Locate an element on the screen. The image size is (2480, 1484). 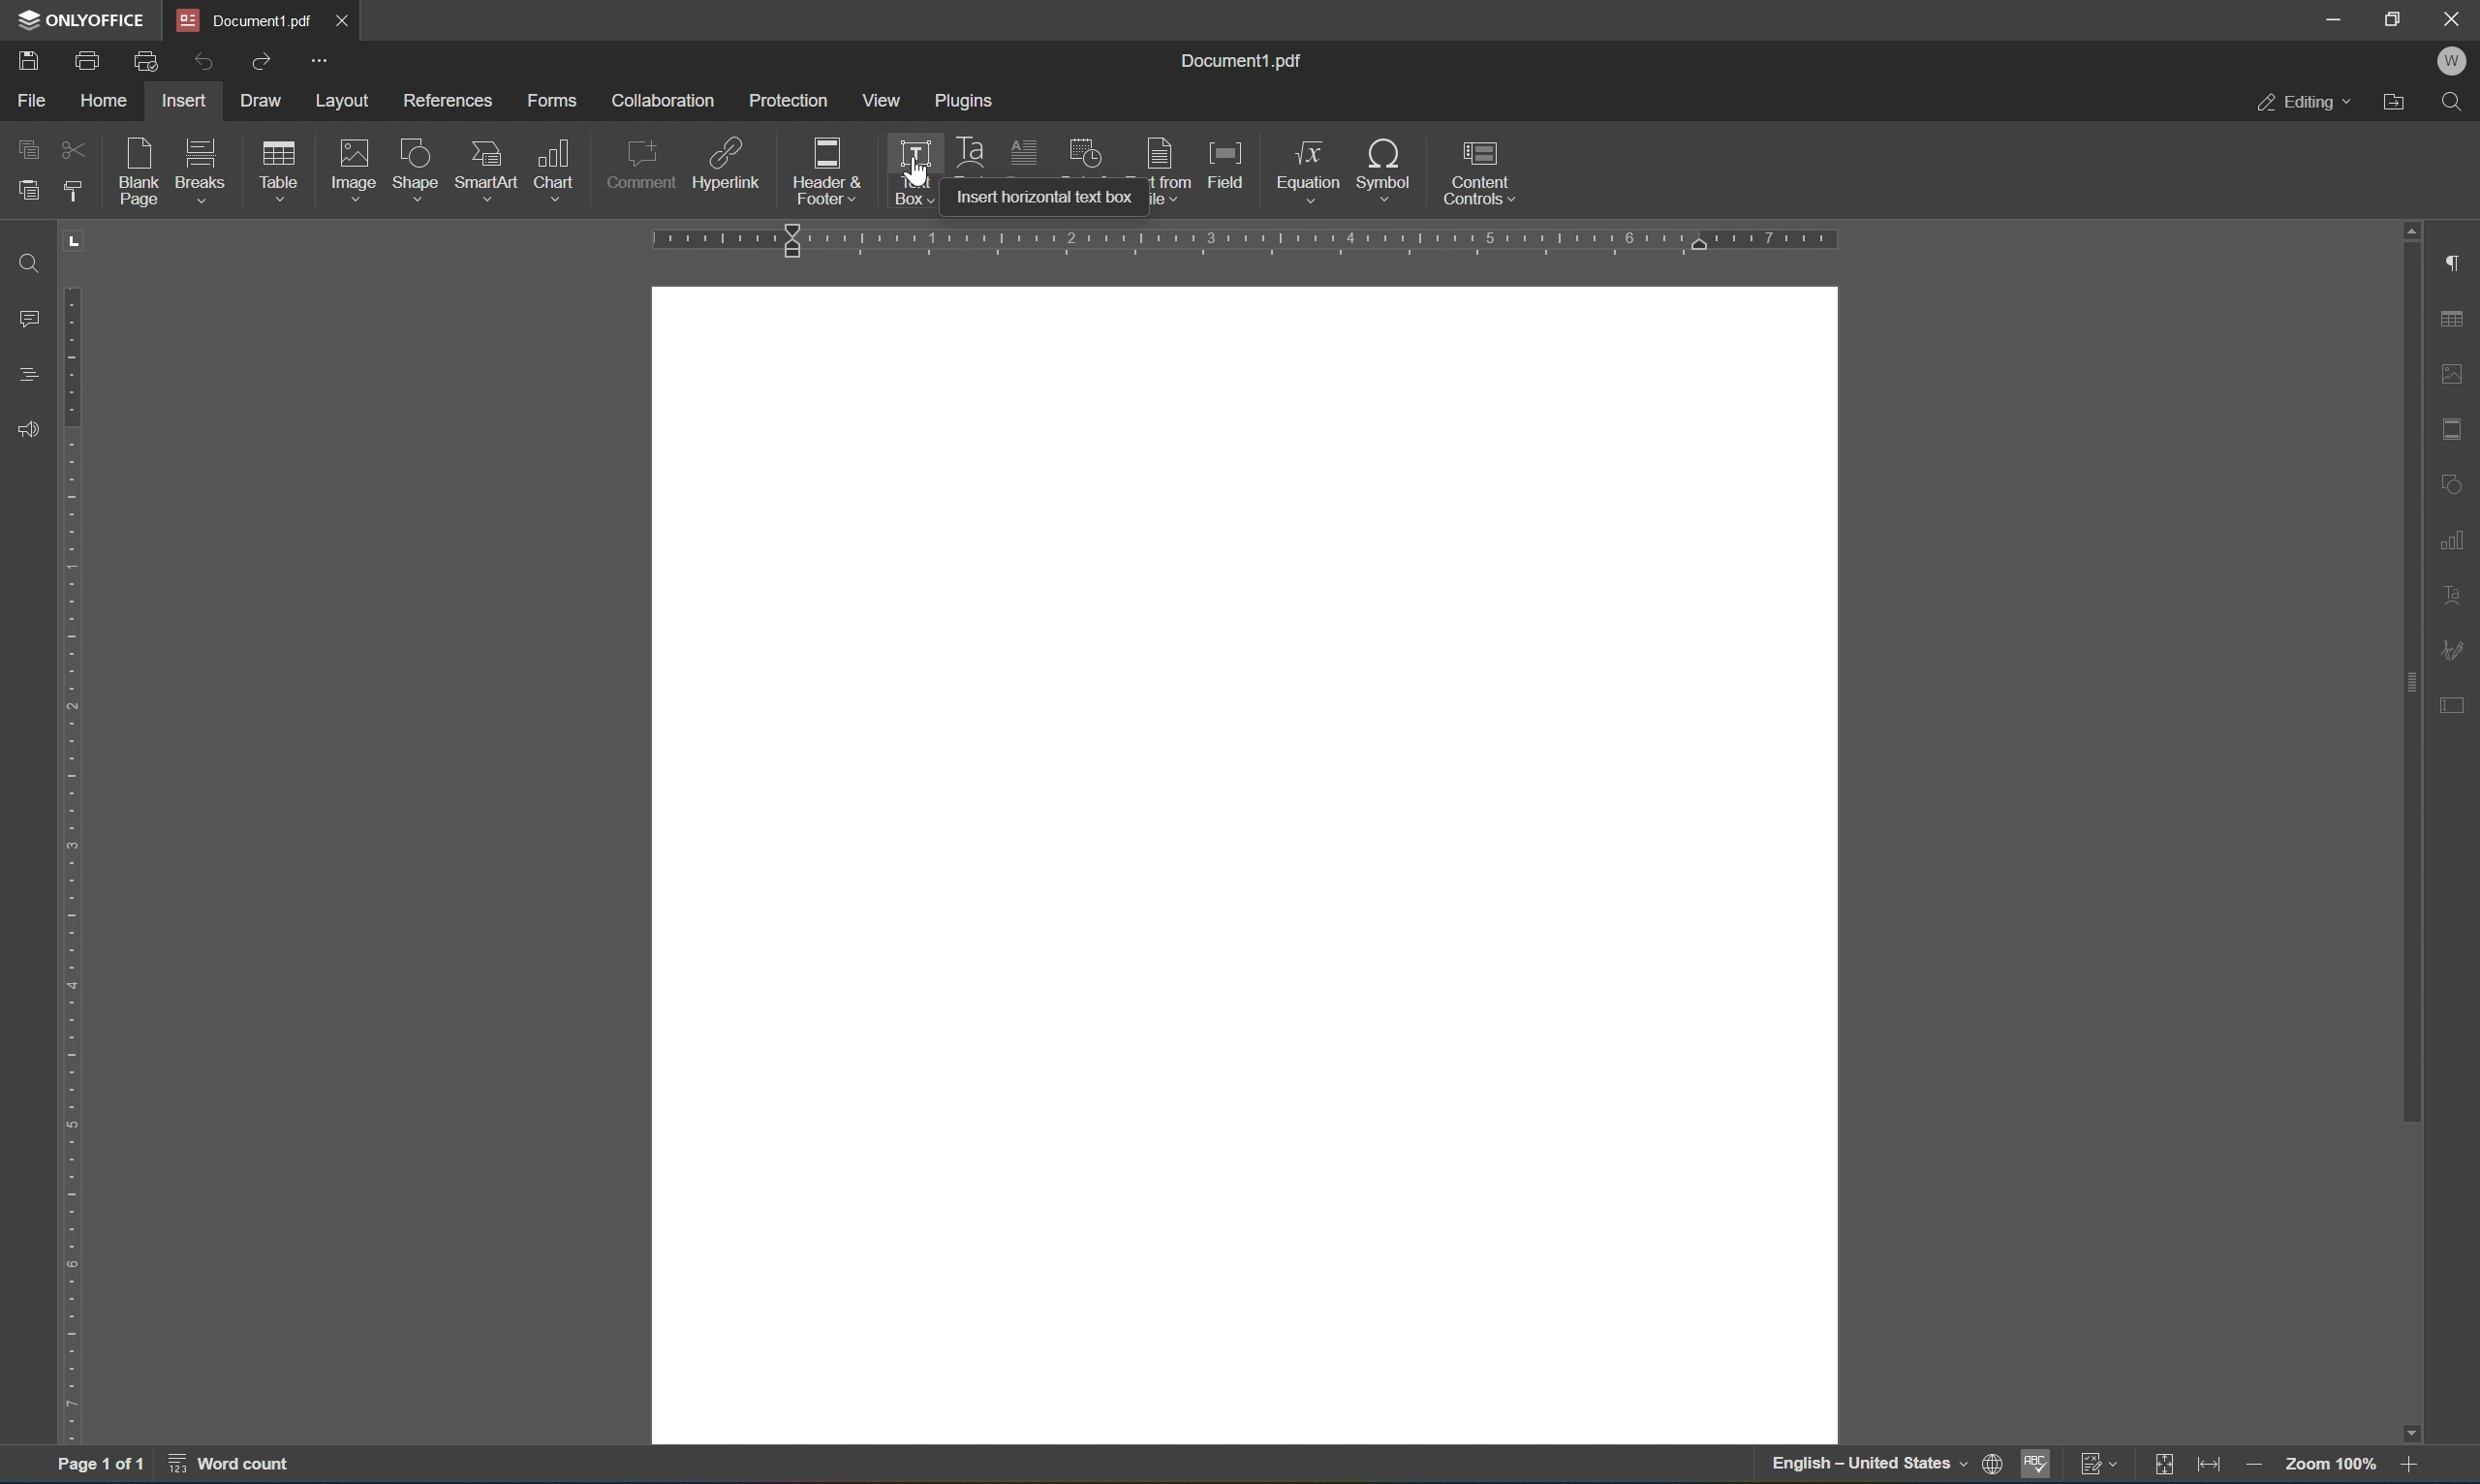
zoom in is located at coordinates (2409, 1466).